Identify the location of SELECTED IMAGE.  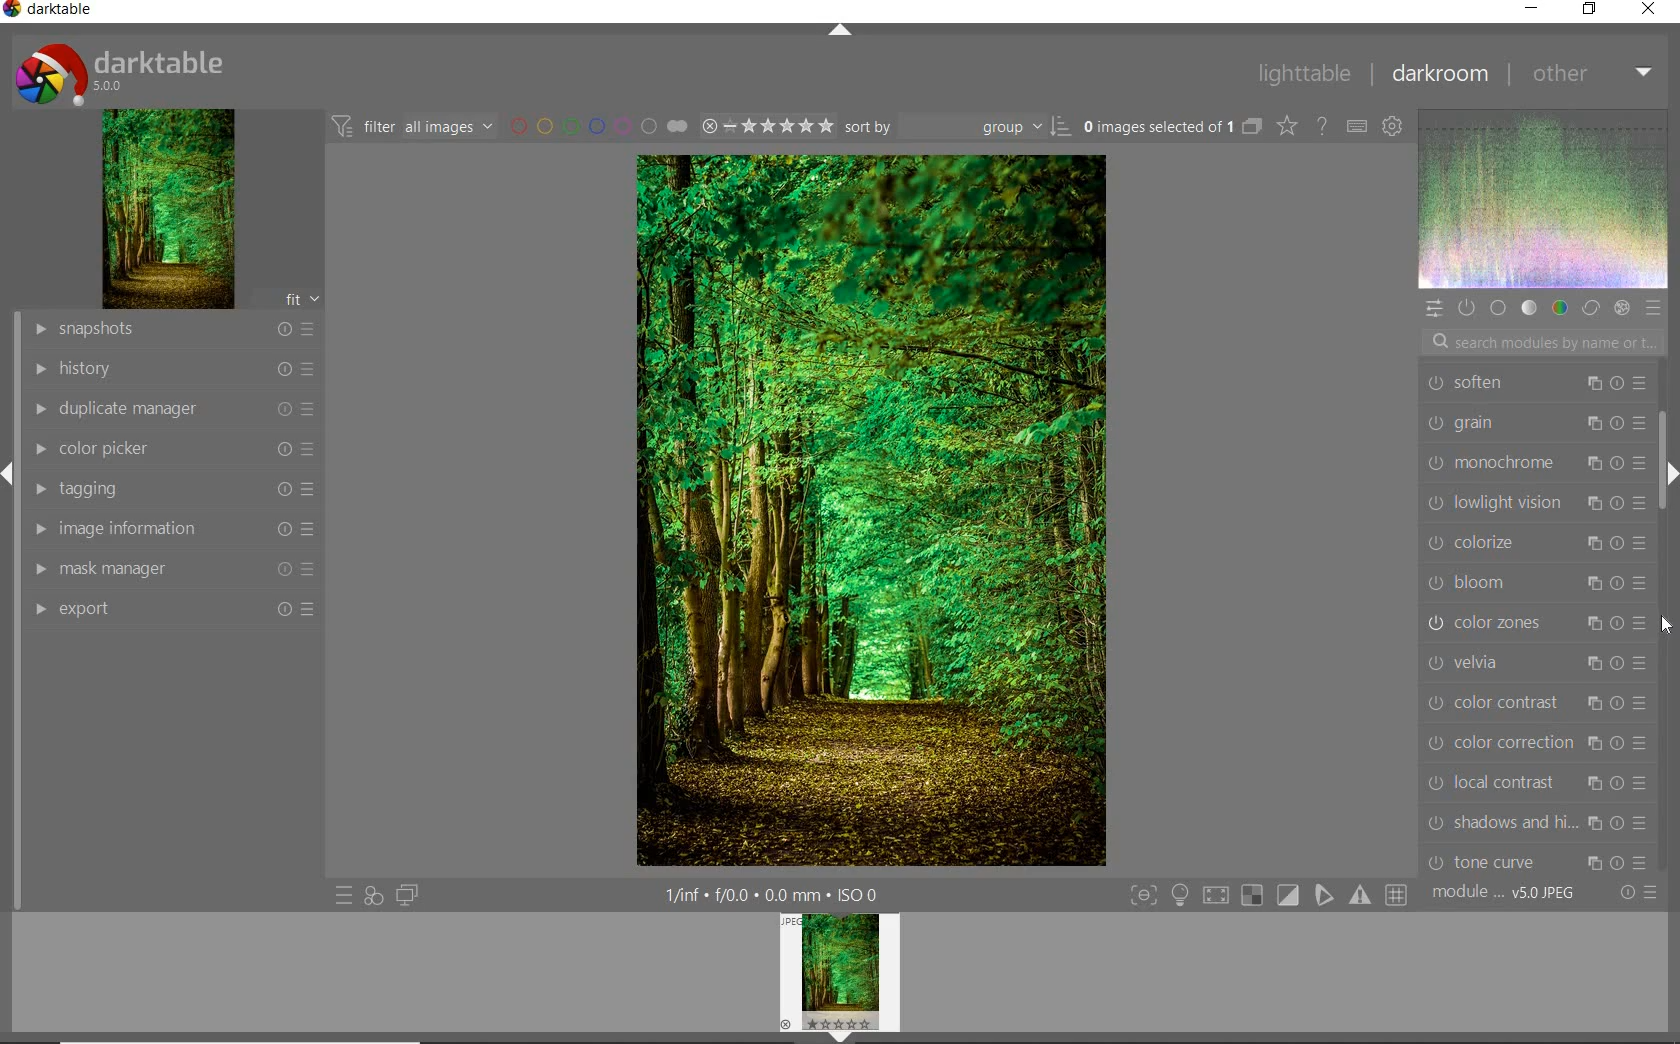
(873, 509).